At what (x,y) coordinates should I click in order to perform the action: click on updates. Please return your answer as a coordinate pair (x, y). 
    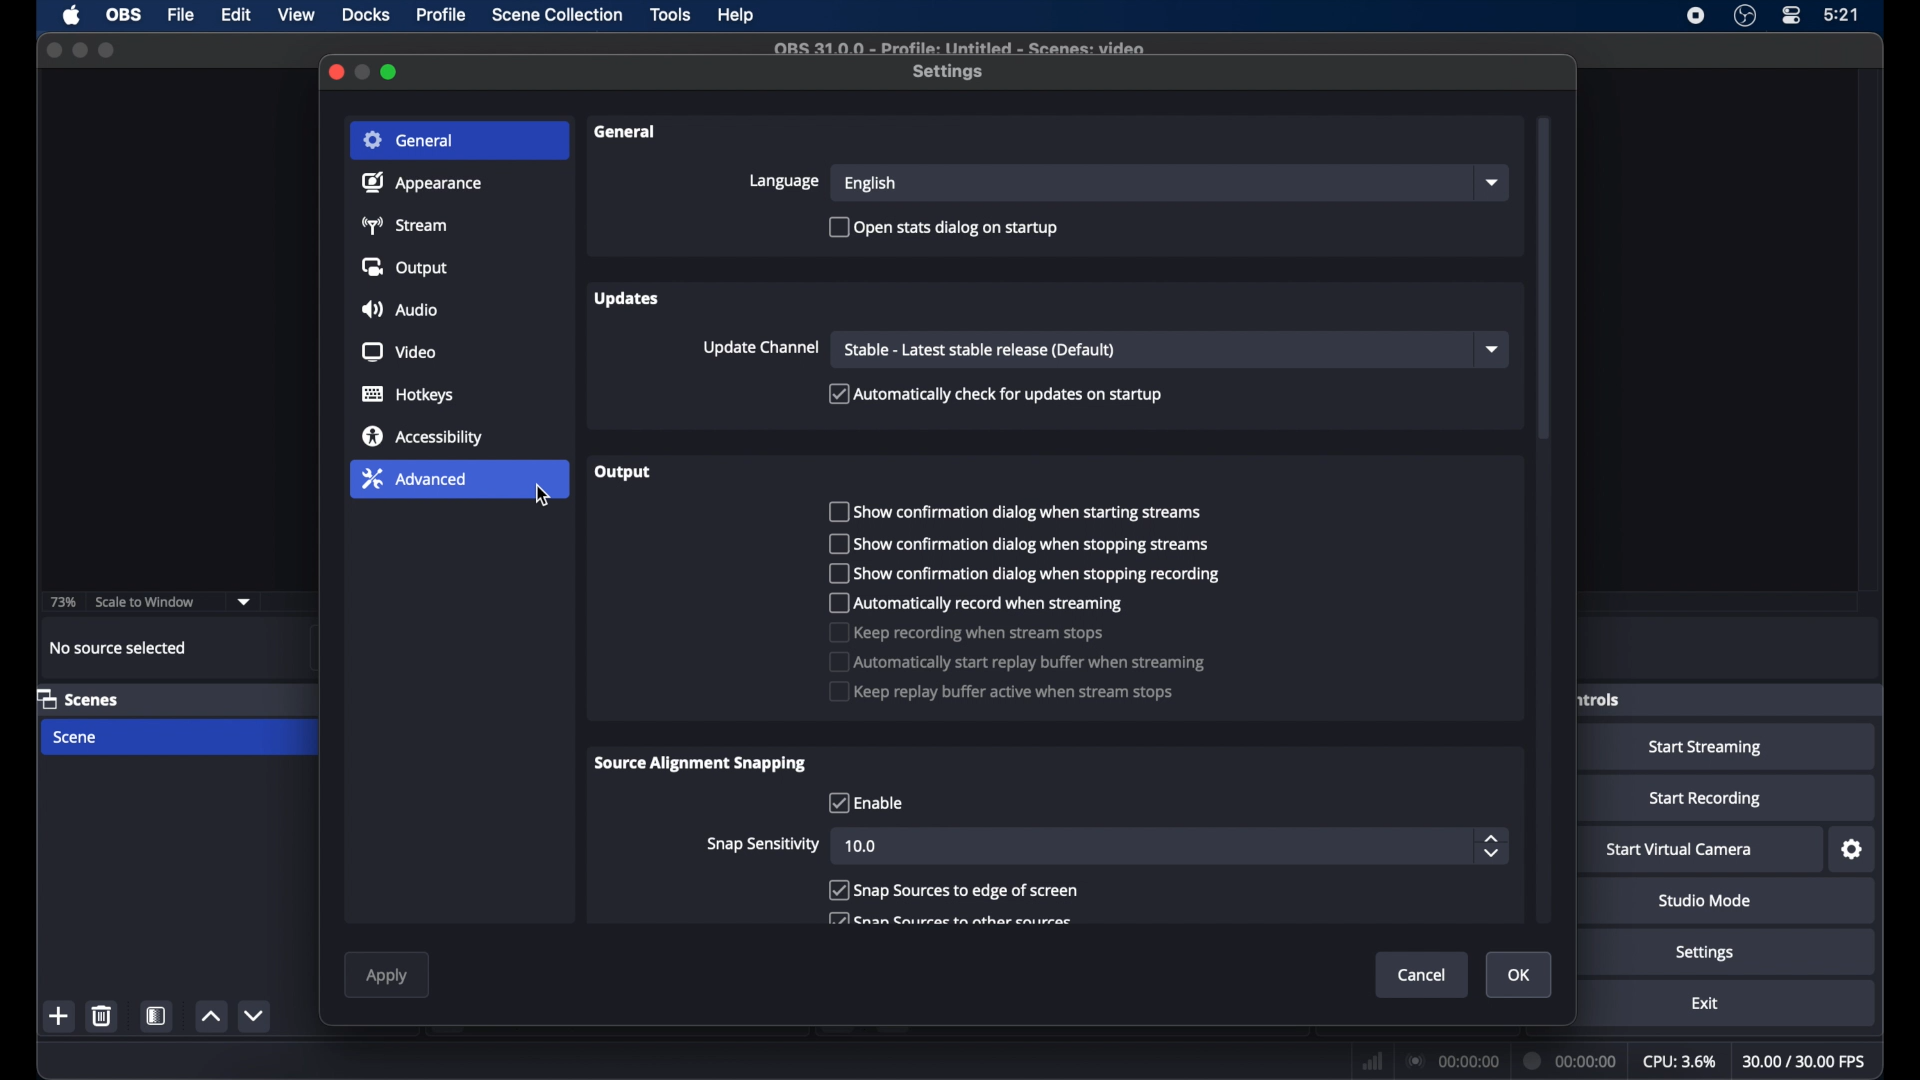
    Looking at the image, I should click on (628, 300).